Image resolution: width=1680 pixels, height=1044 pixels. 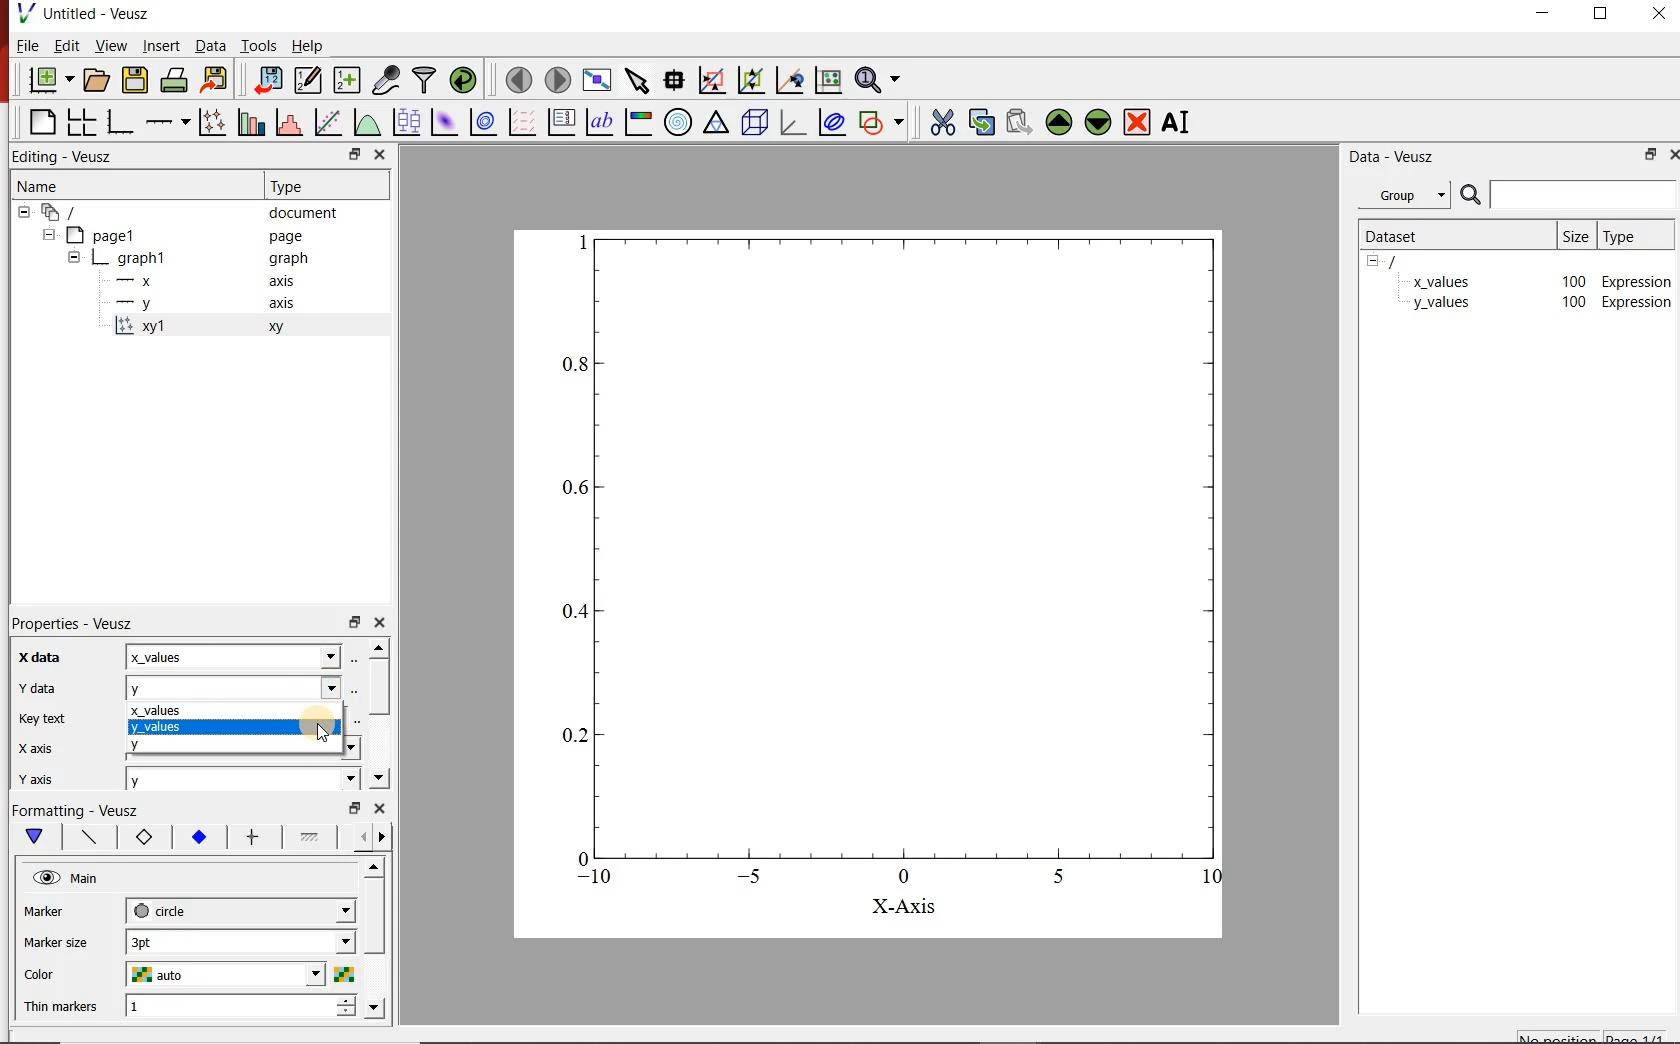 What do you see at coordinates (1178, 125) in the screenshot?
I see `rename the selected widget` at bounding box center [1178, 125].